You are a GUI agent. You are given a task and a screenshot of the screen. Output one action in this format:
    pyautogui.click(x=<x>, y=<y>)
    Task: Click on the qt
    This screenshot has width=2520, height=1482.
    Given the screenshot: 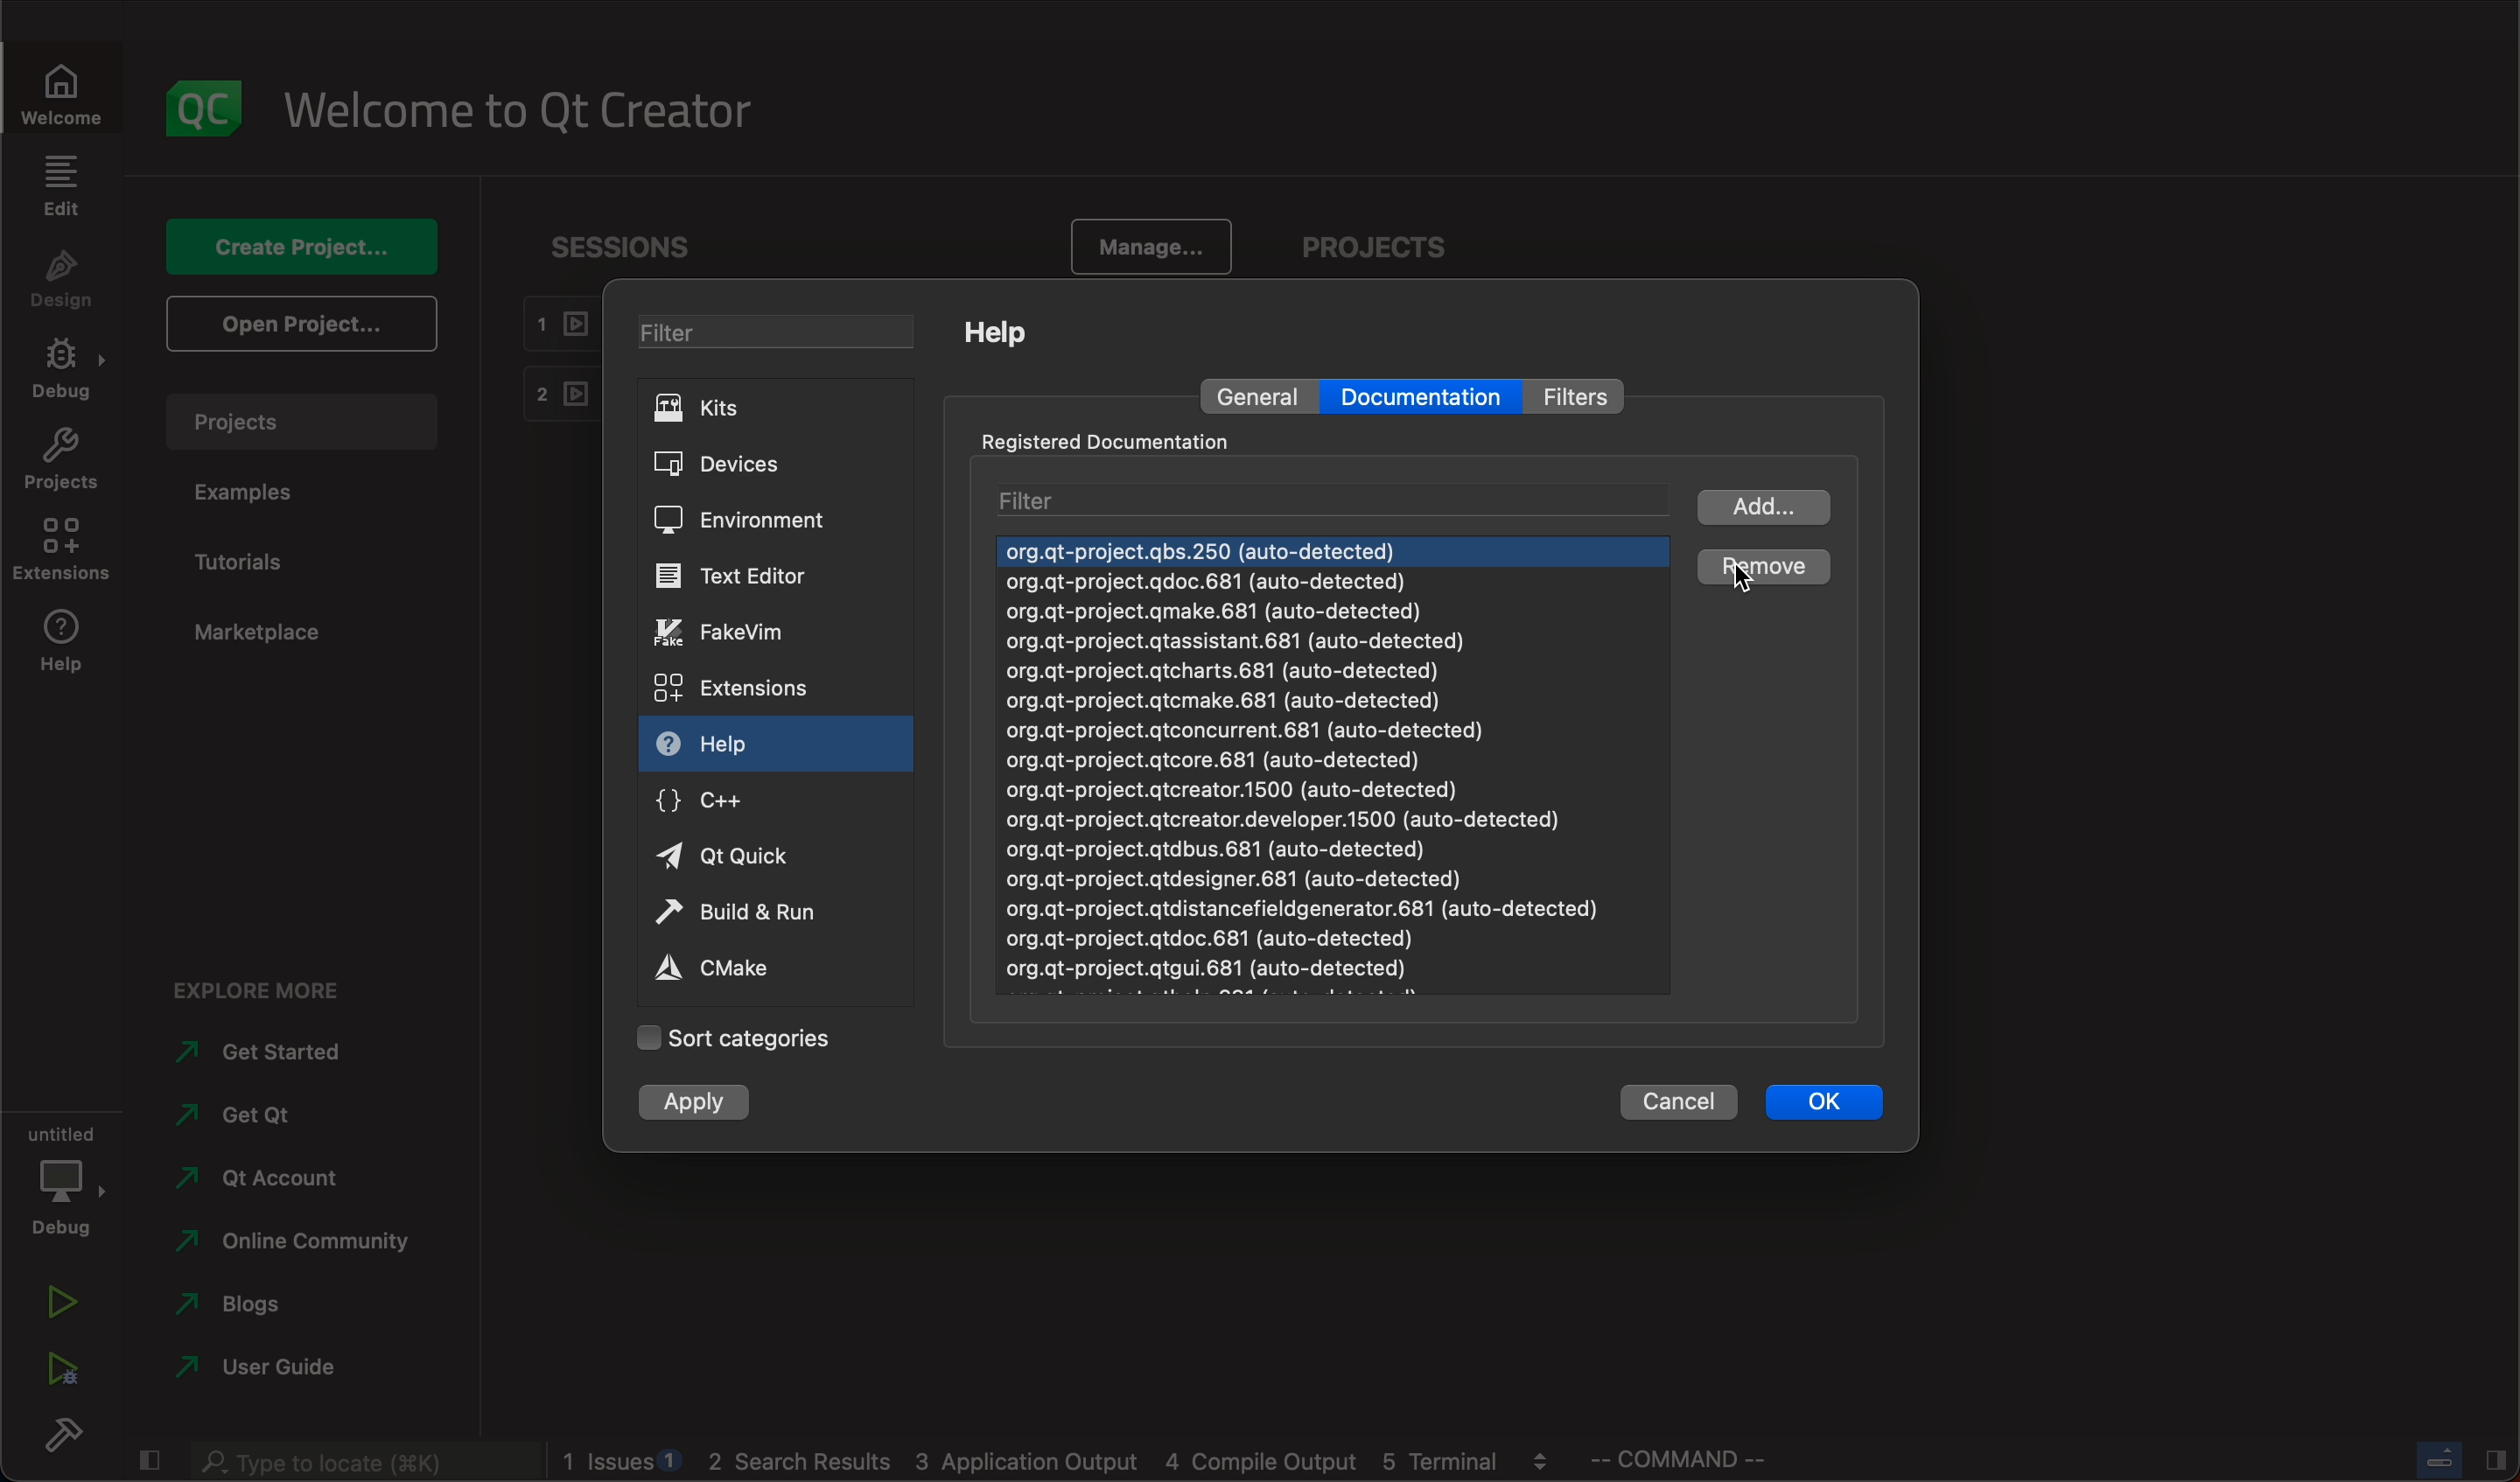 What is the action you would take?
    pyautogui.click(x=746, y=857)
    